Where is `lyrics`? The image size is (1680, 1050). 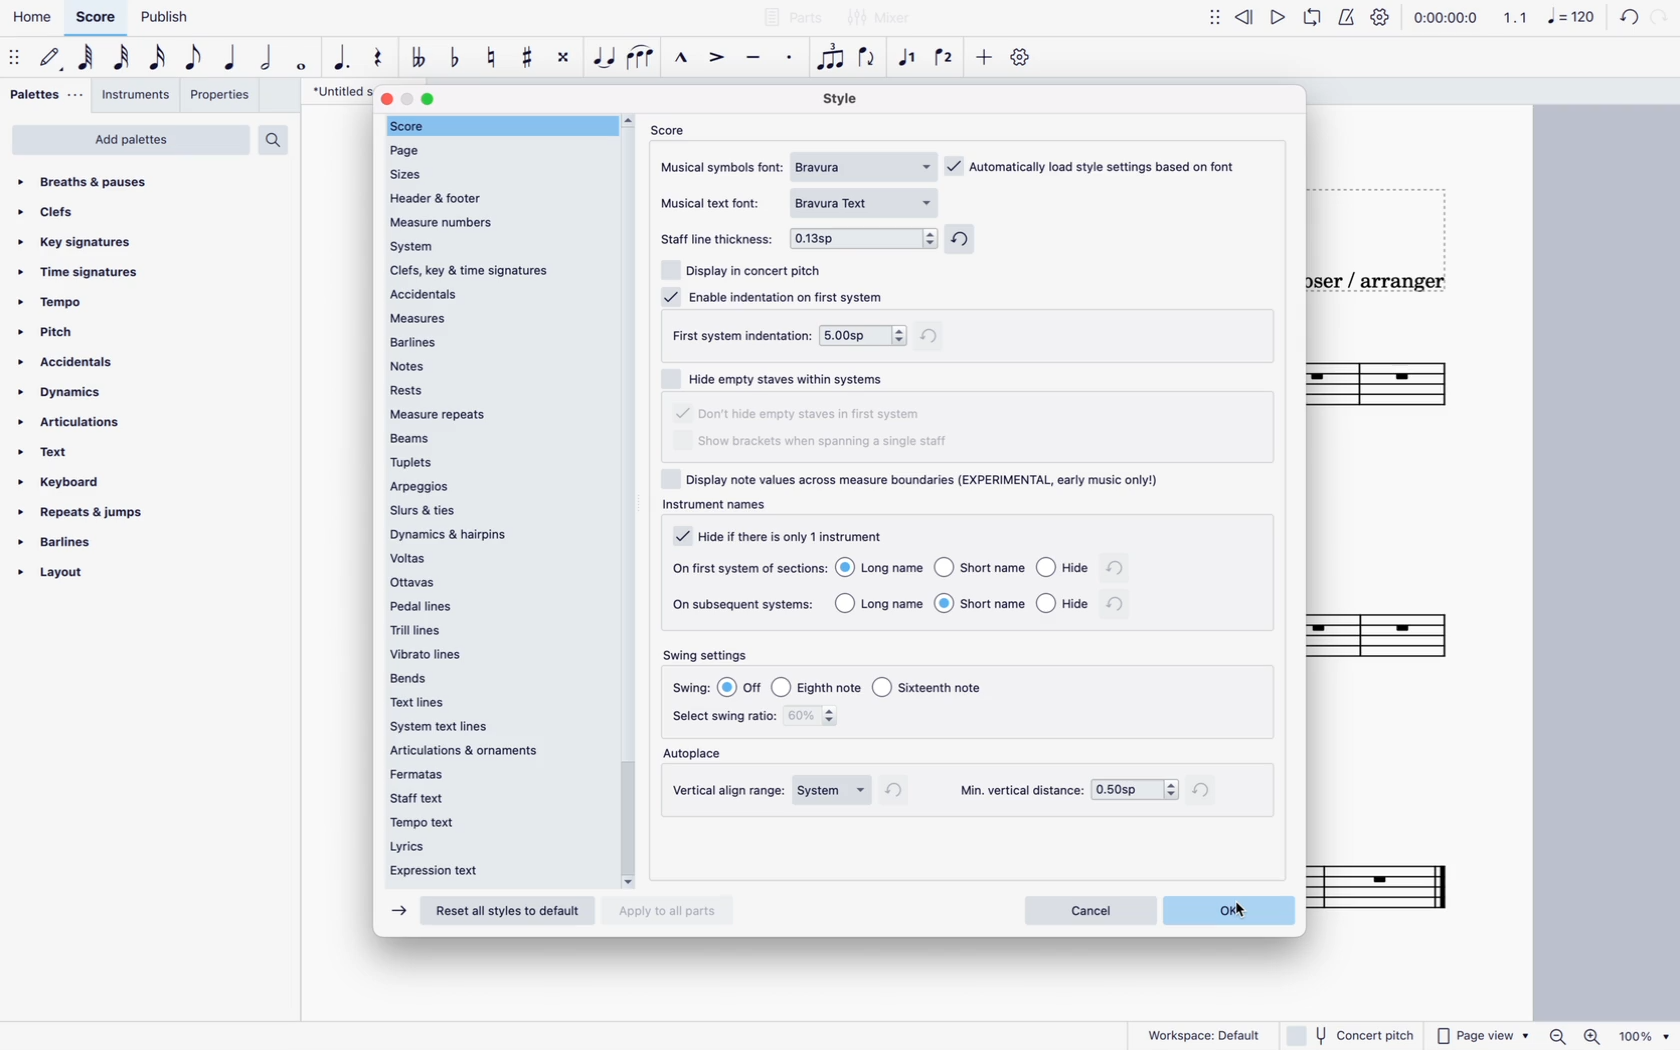
lyrics is located at coordinates (491, 848).